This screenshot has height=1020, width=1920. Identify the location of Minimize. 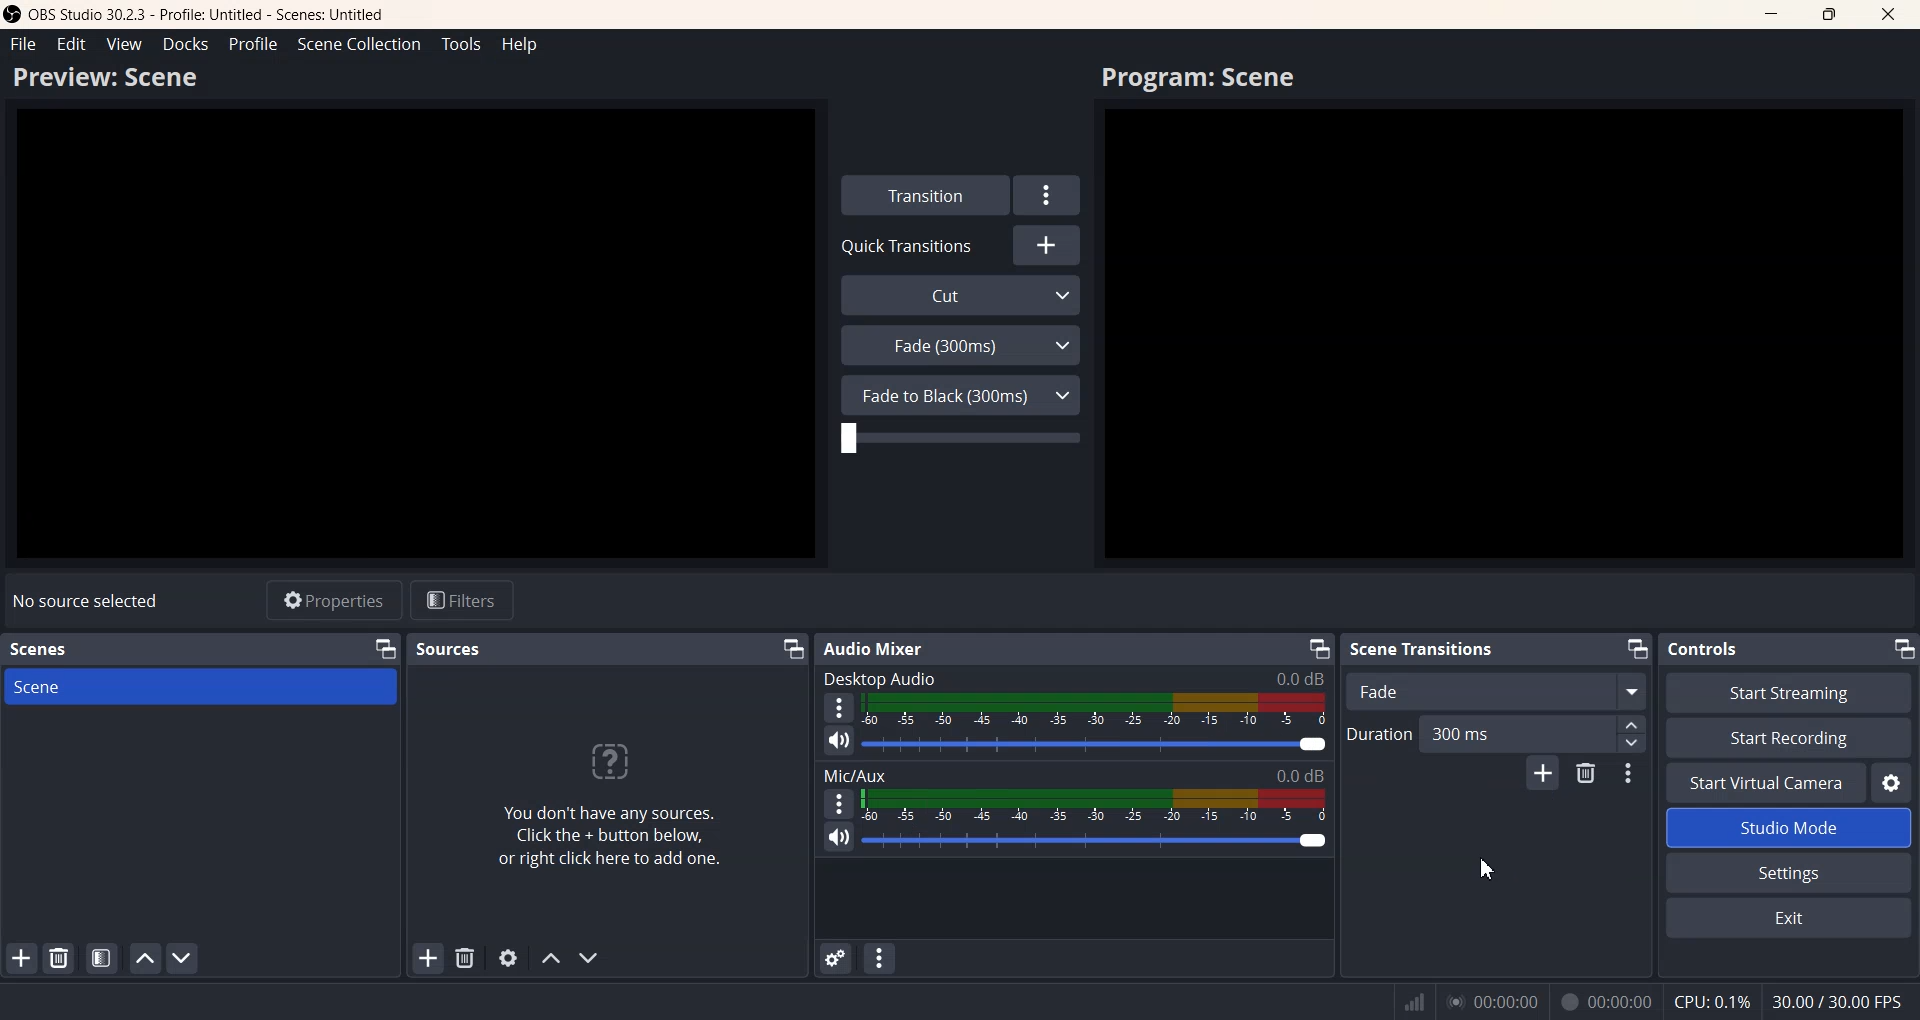
(384, 650).